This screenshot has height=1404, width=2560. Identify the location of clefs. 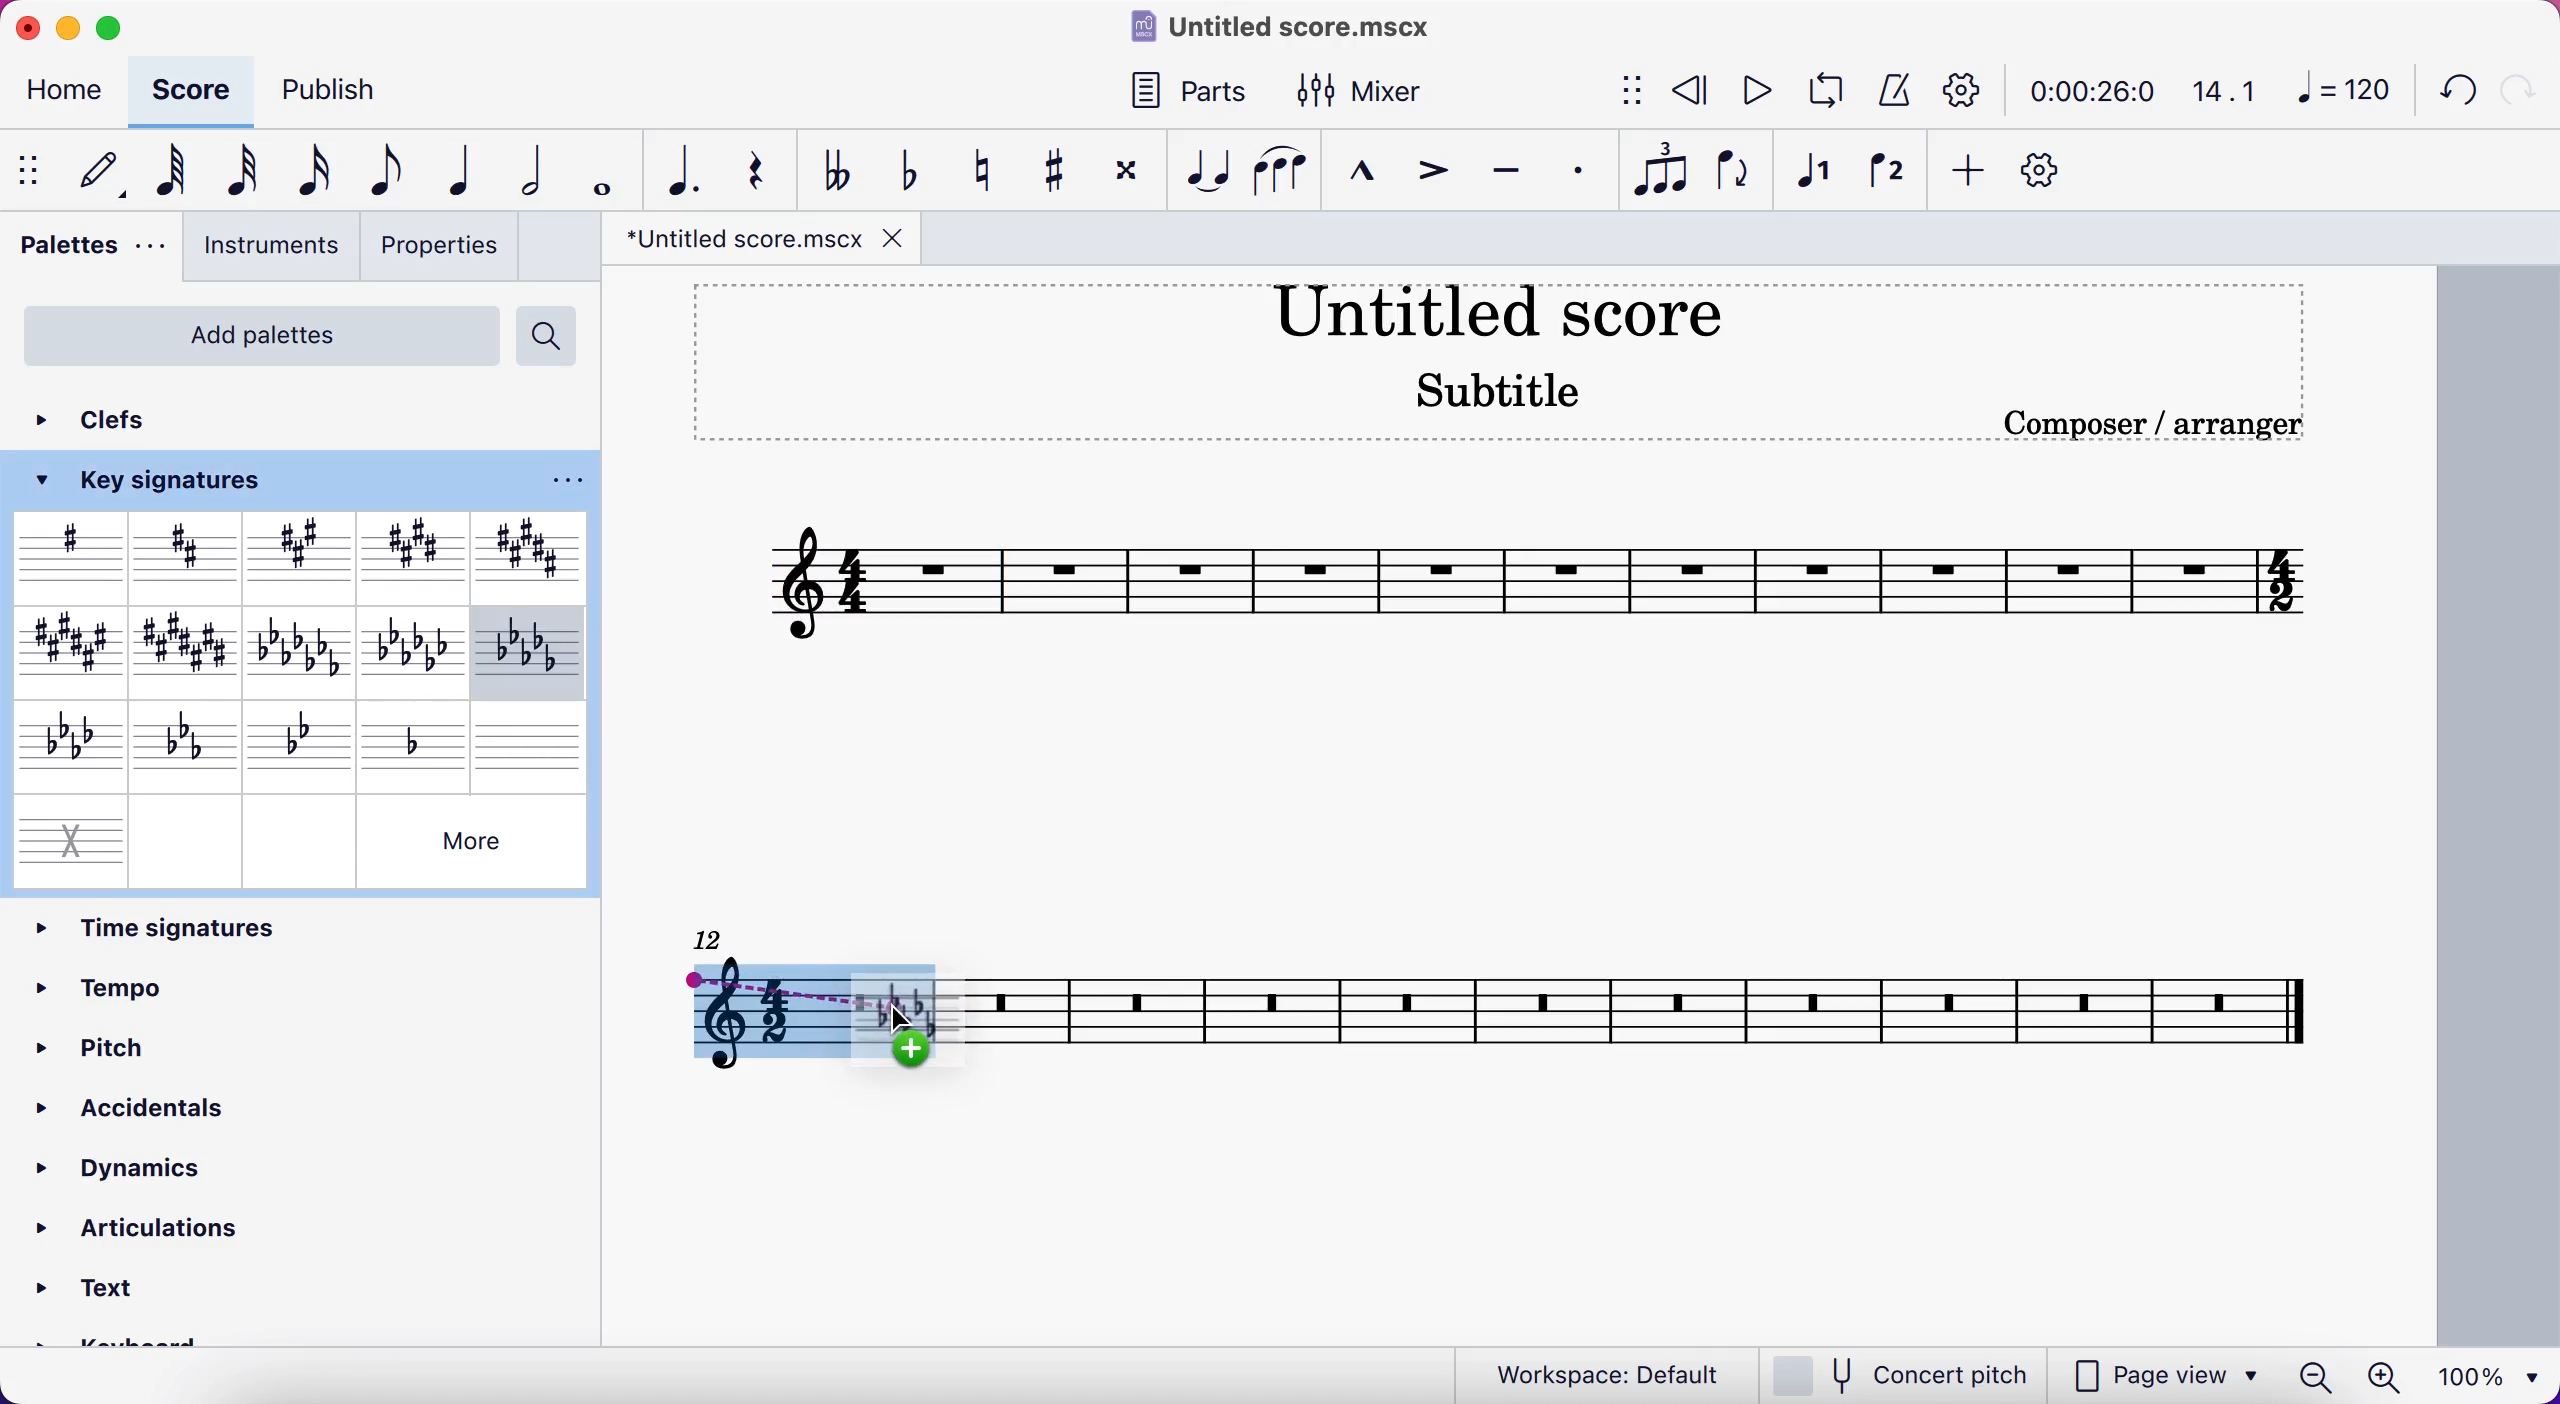
(120, 420).